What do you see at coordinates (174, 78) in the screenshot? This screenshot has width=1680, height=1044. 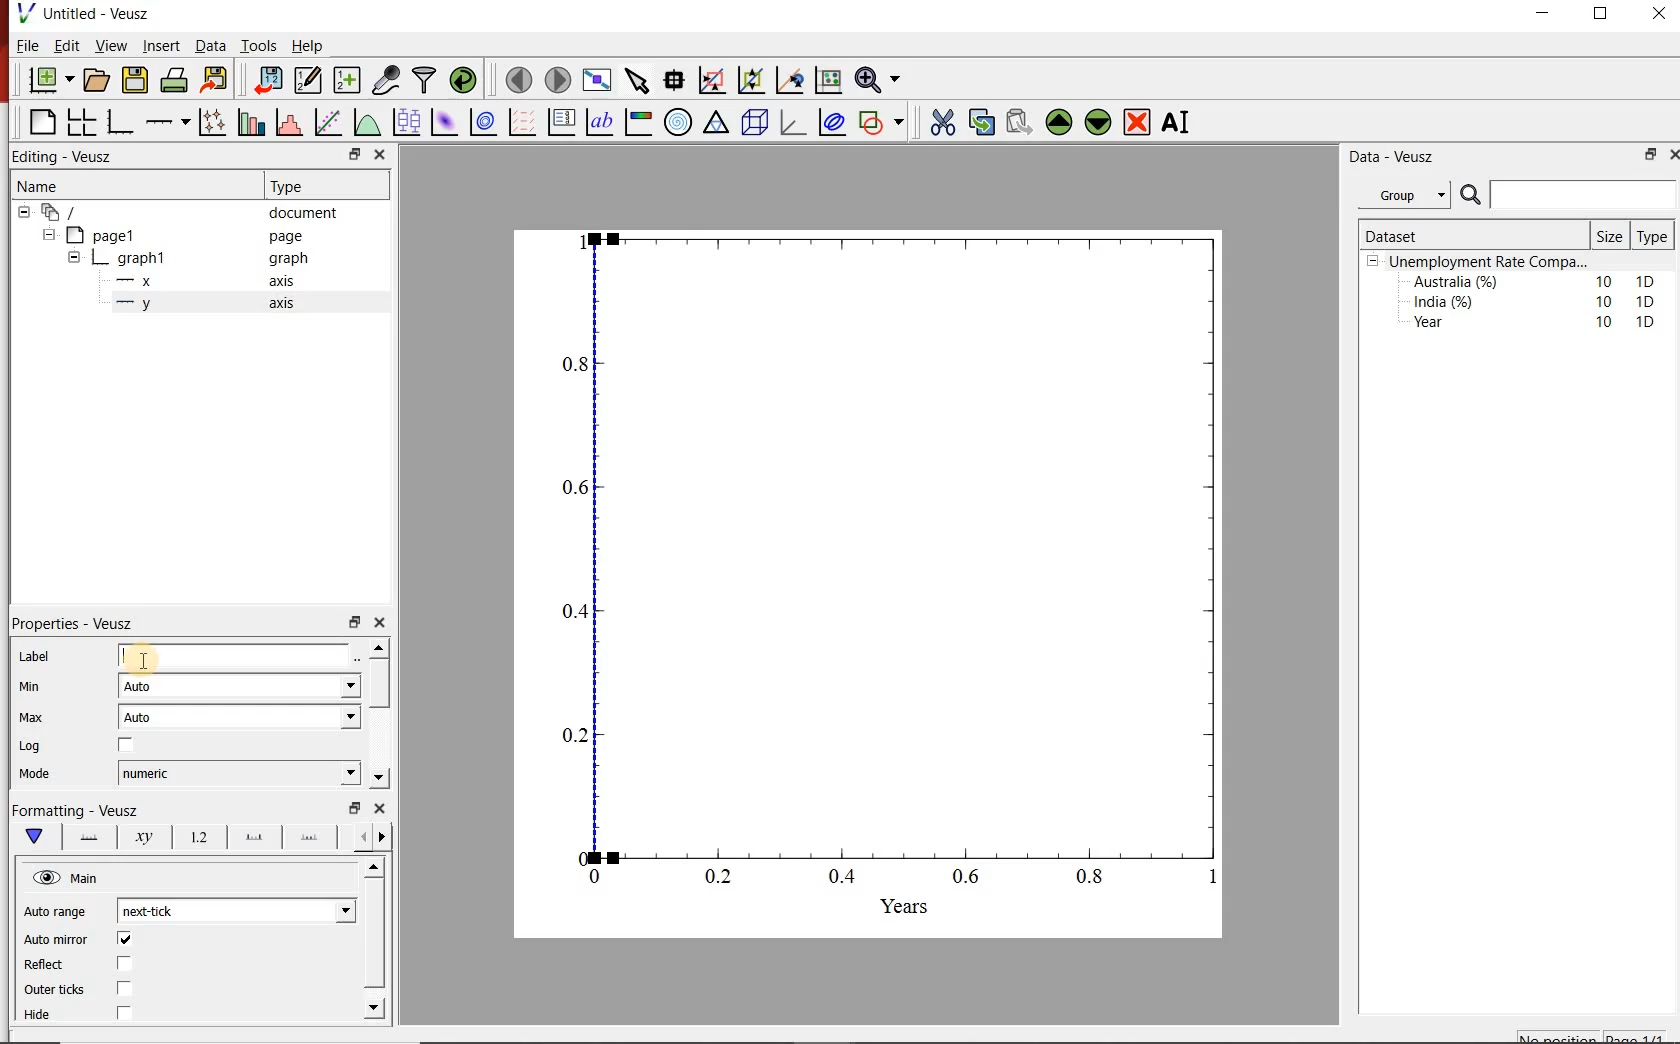 I see `print document` at bounding box center [174, 78].